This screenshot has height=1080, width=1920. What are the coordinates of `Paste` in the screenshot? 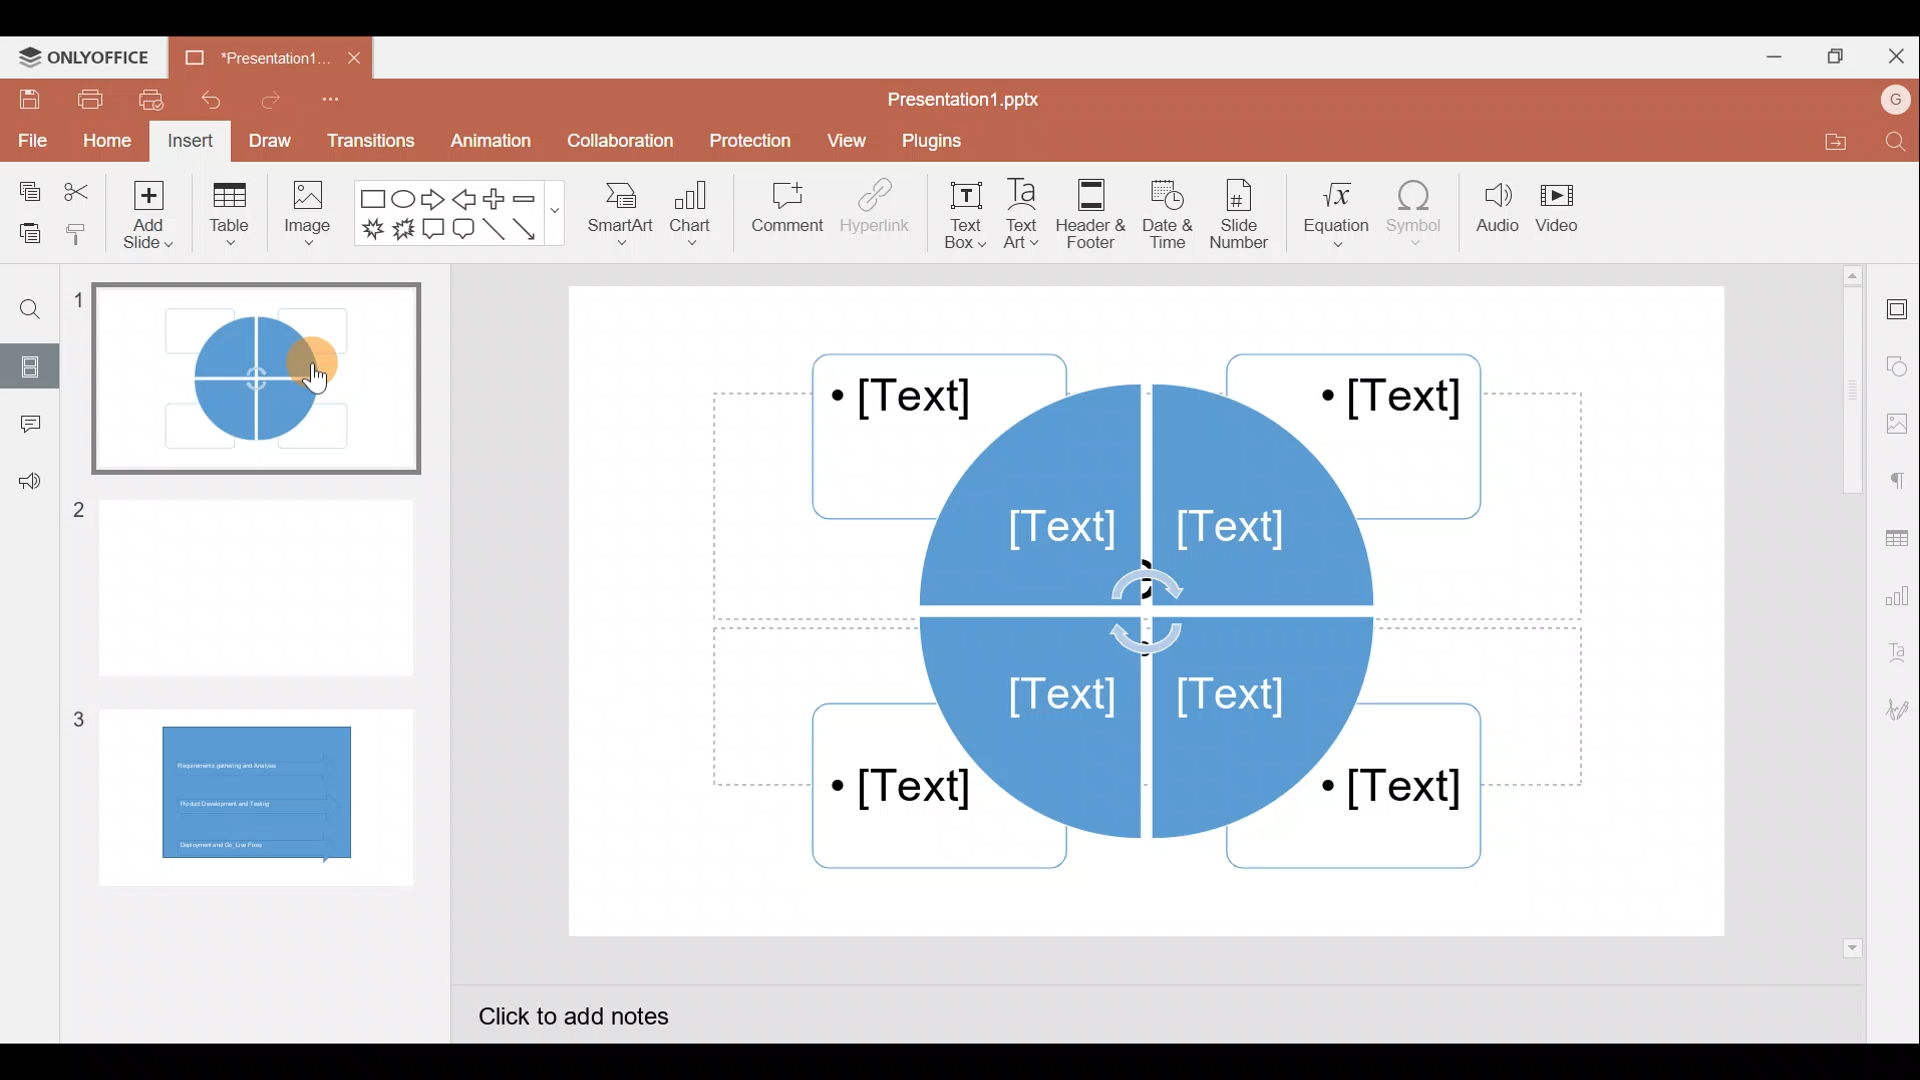 It's located at (26, 229).